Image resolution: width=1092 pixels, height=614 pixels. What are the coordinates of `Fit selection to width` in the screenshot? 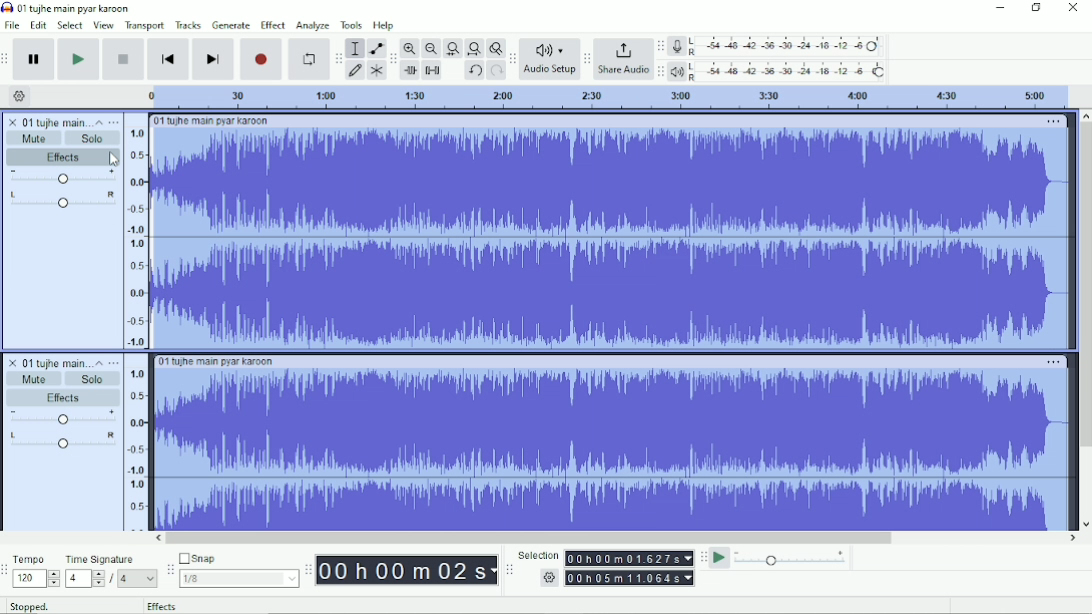 It's located at (452, 48).